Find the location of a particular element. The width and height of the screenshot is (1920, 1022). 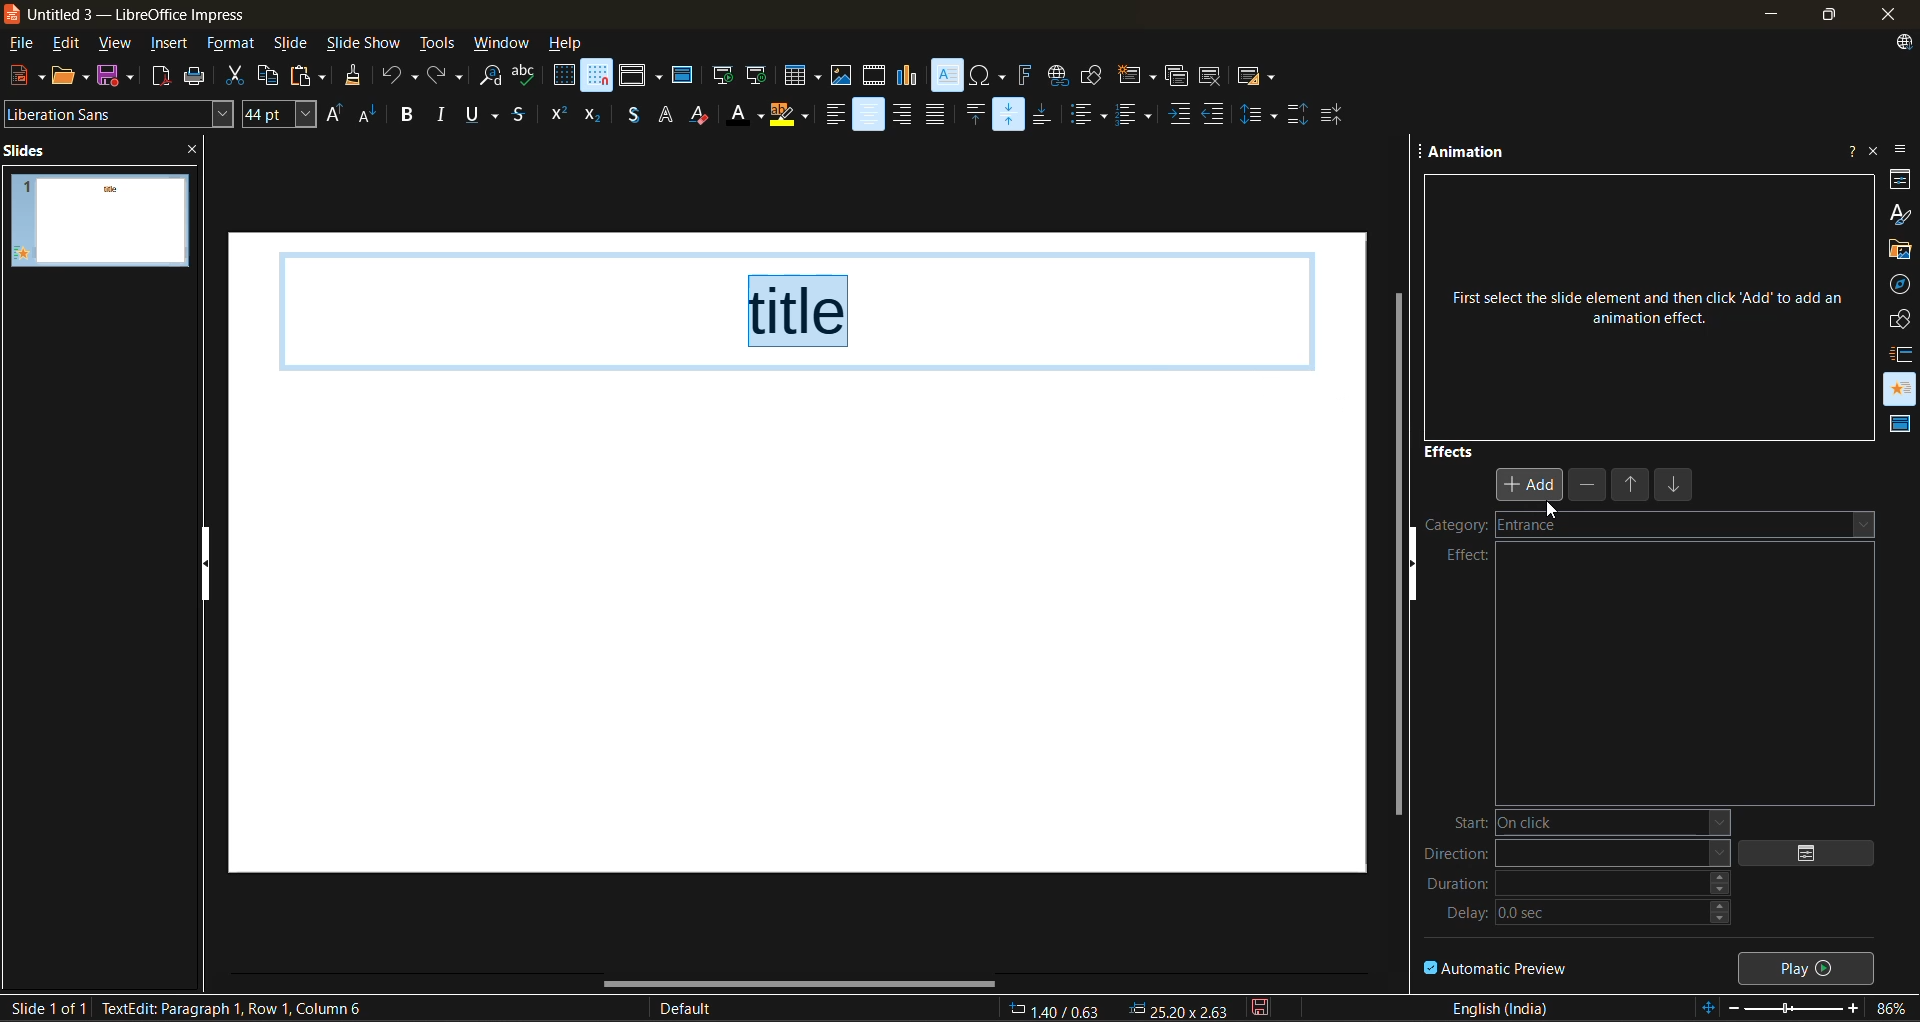

insert audio or video is located at coordinates (875, 77).